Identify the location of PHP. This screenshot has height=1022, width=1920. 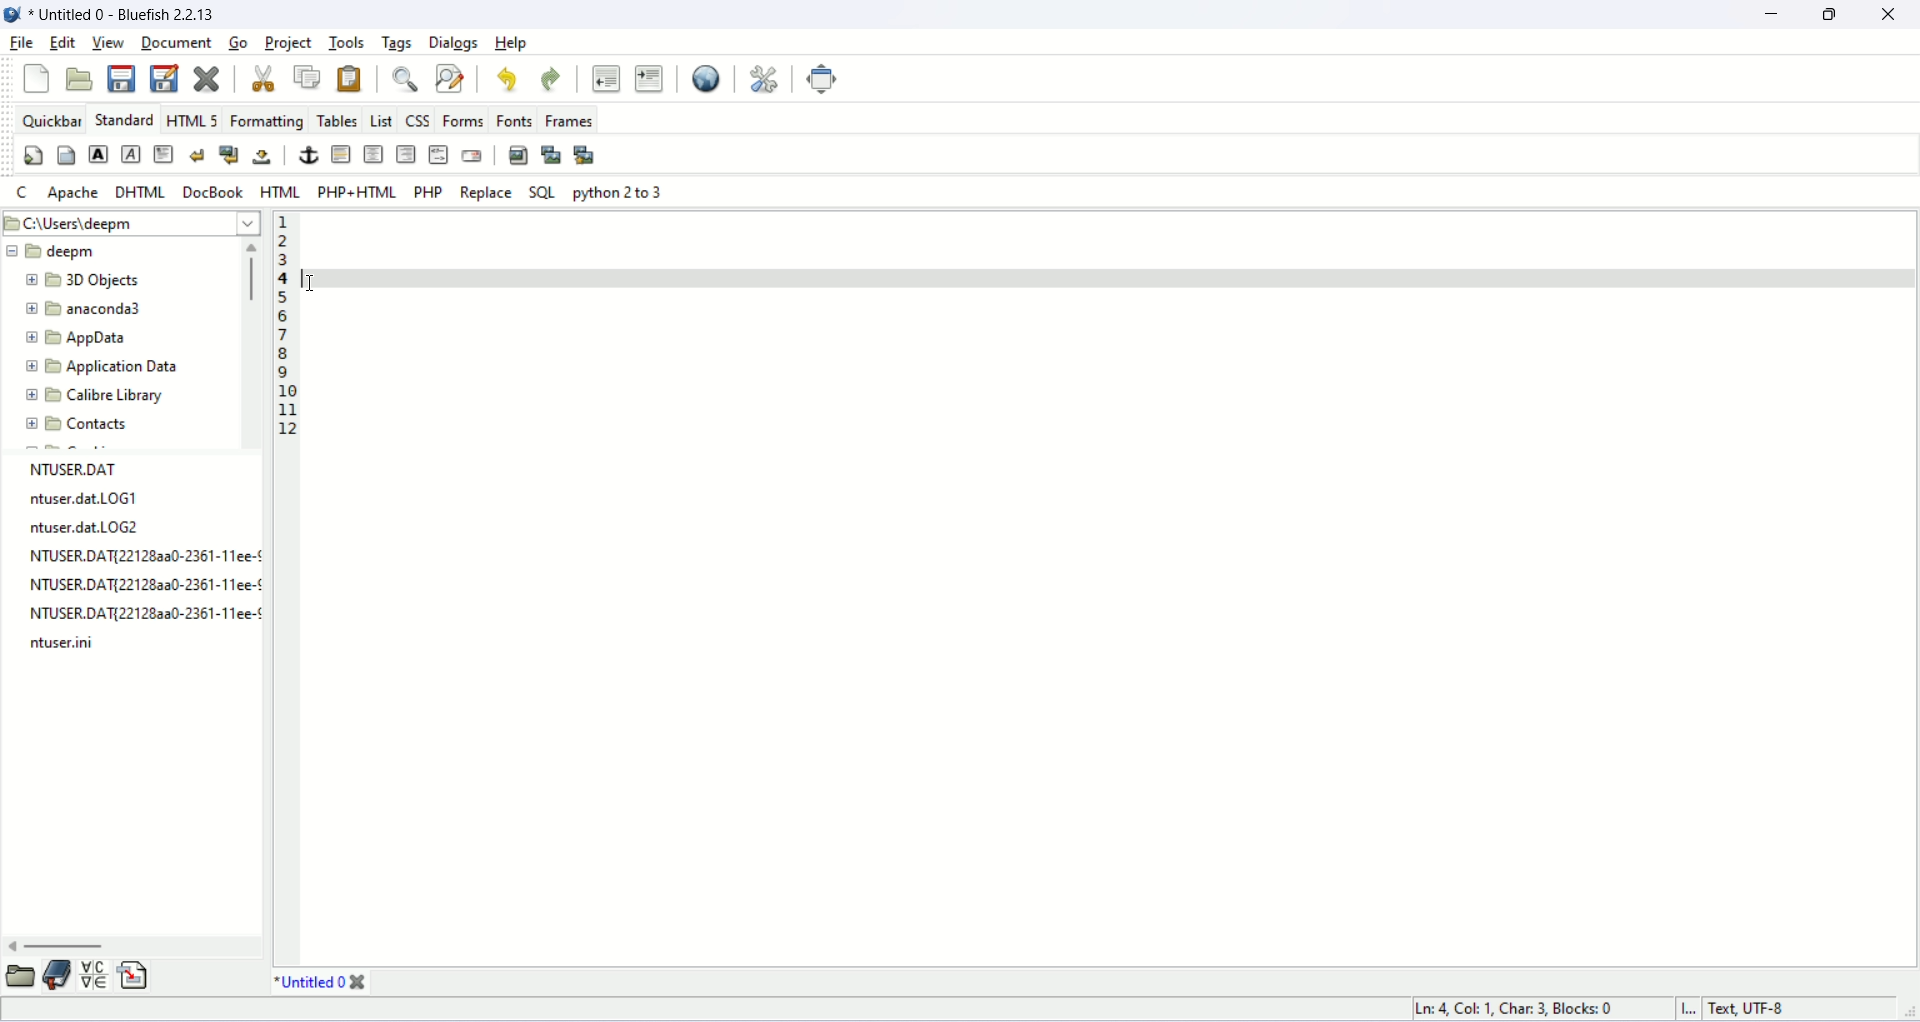
(430, 192).